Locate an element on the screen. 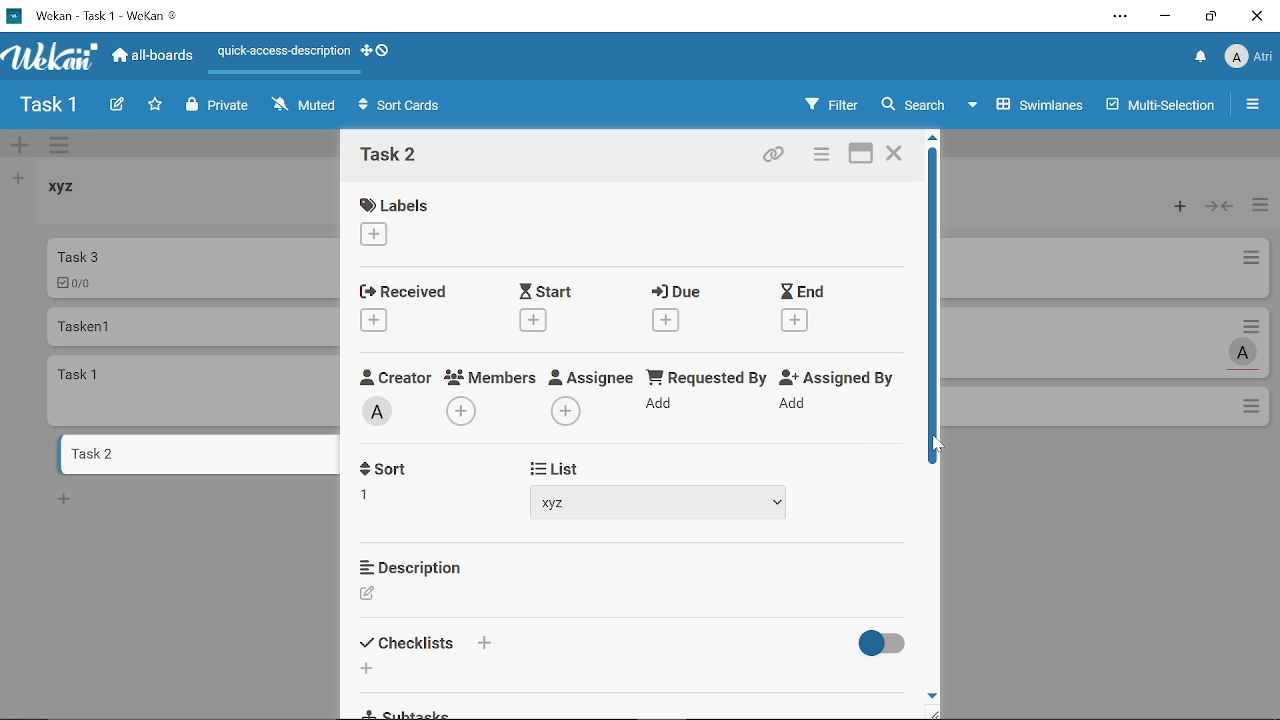 This screenshot has width=1280, height=720. Add description is located at coordinates (632, 599).